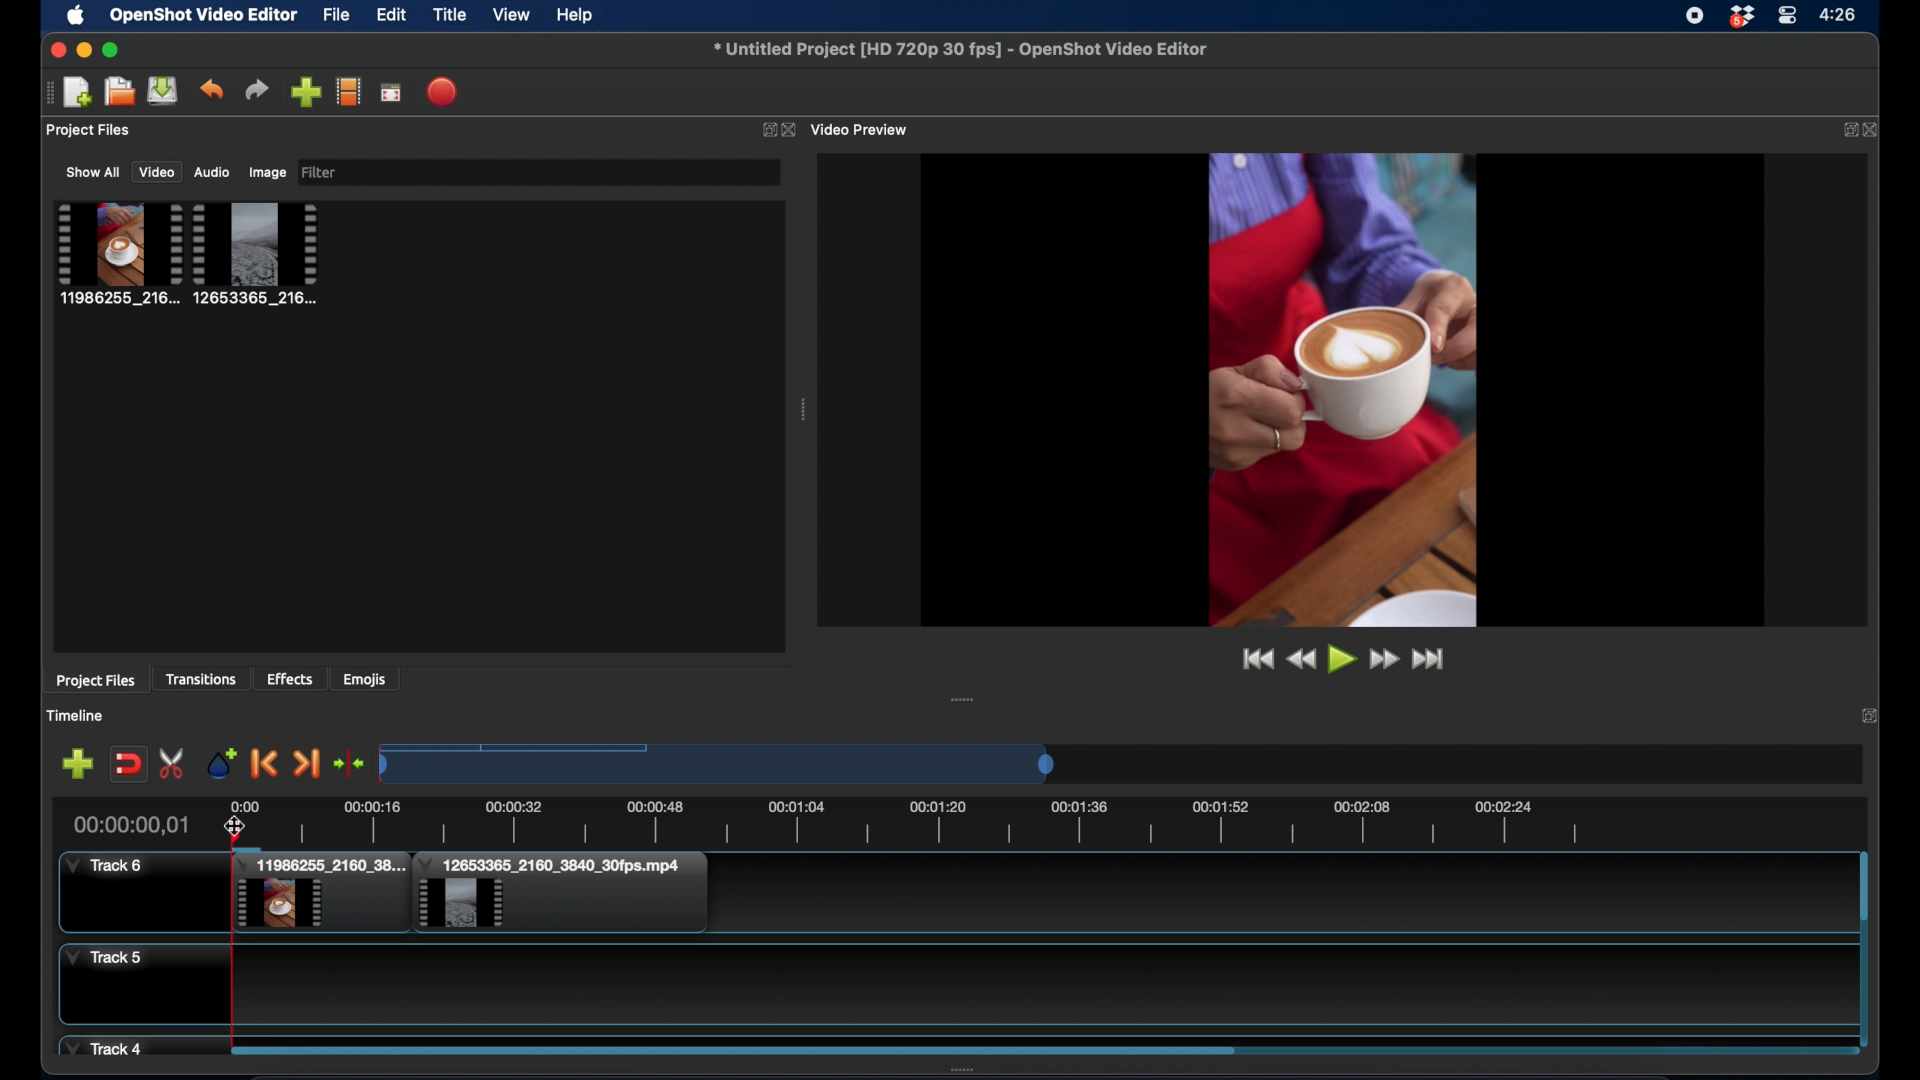 This screenshot has height=1080, width=1920. What do you see at coordinates (107, 1046) in the screenshot?
I see `track 4` at bounding box center [107, 1046].